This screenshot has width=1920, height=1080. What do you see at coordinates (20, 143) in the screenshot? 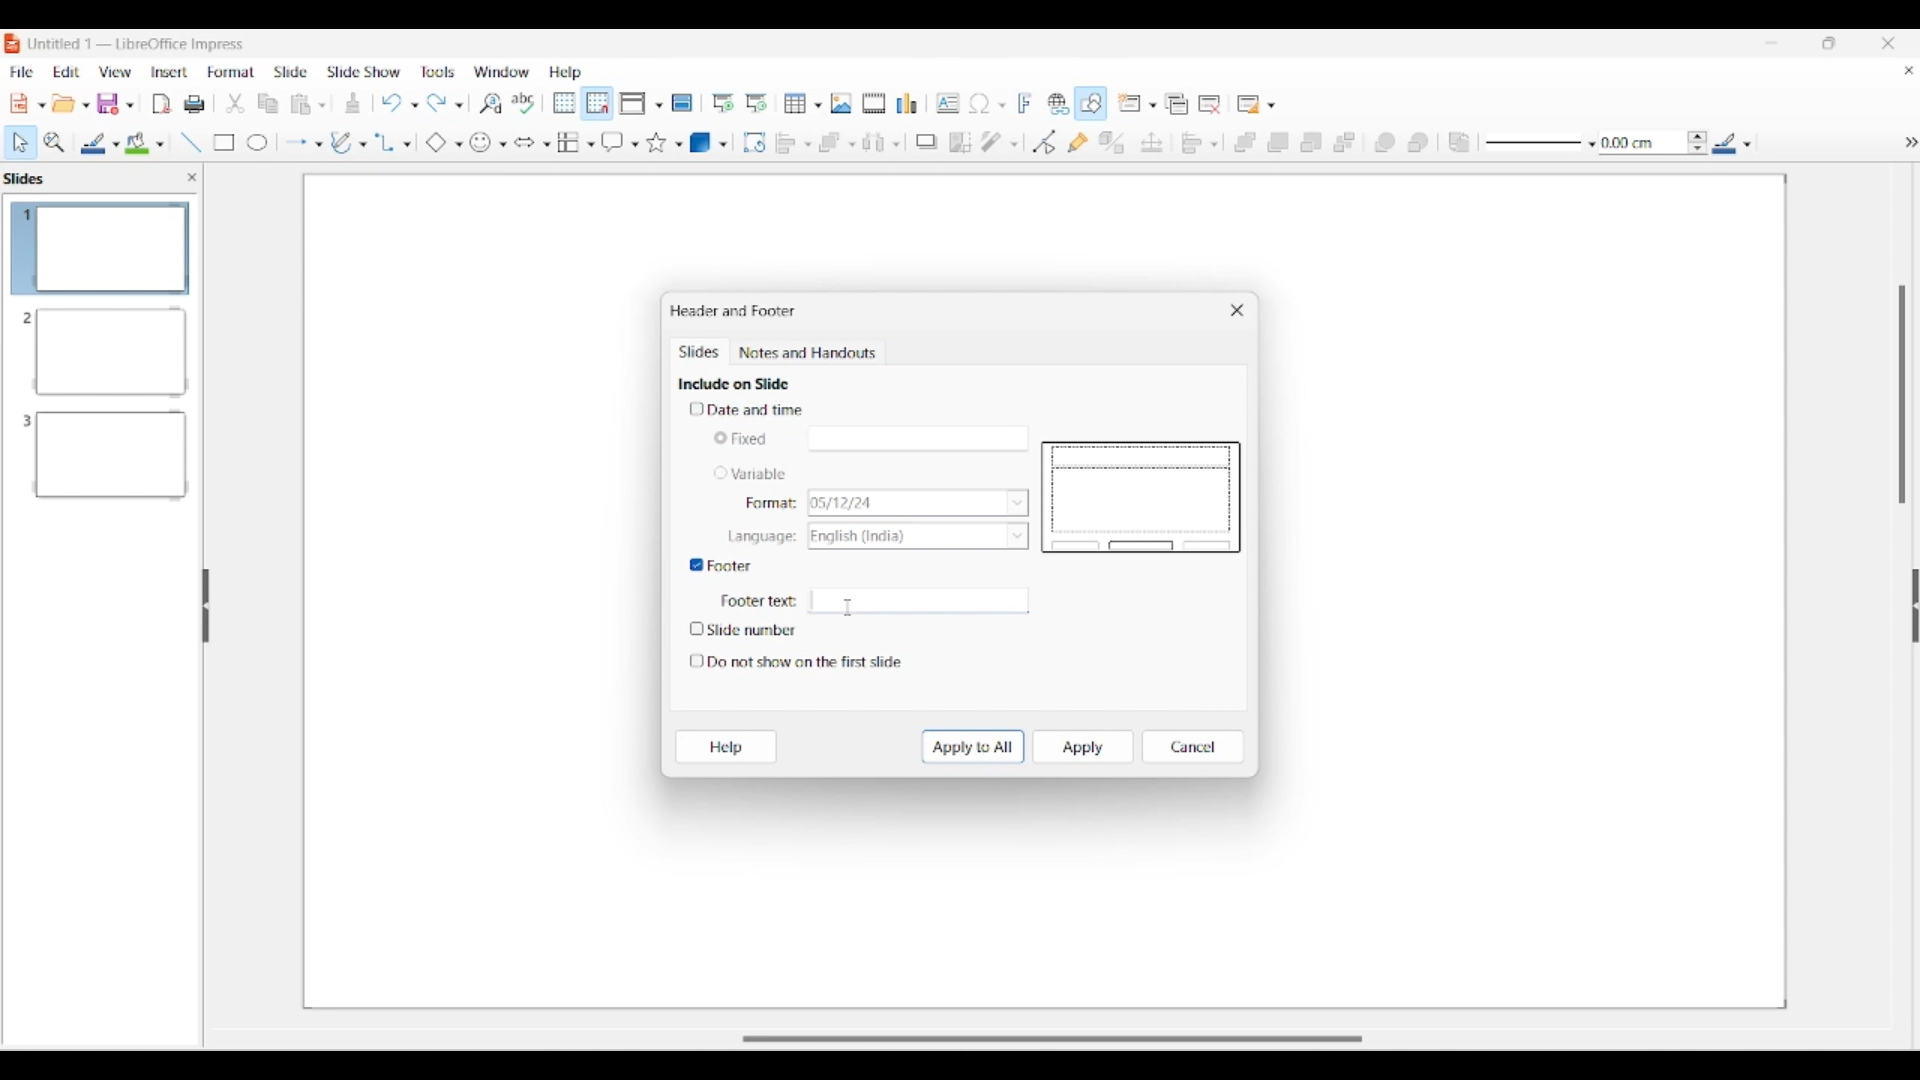
I see `Select option highlighted` at bounding box center [20, 143].